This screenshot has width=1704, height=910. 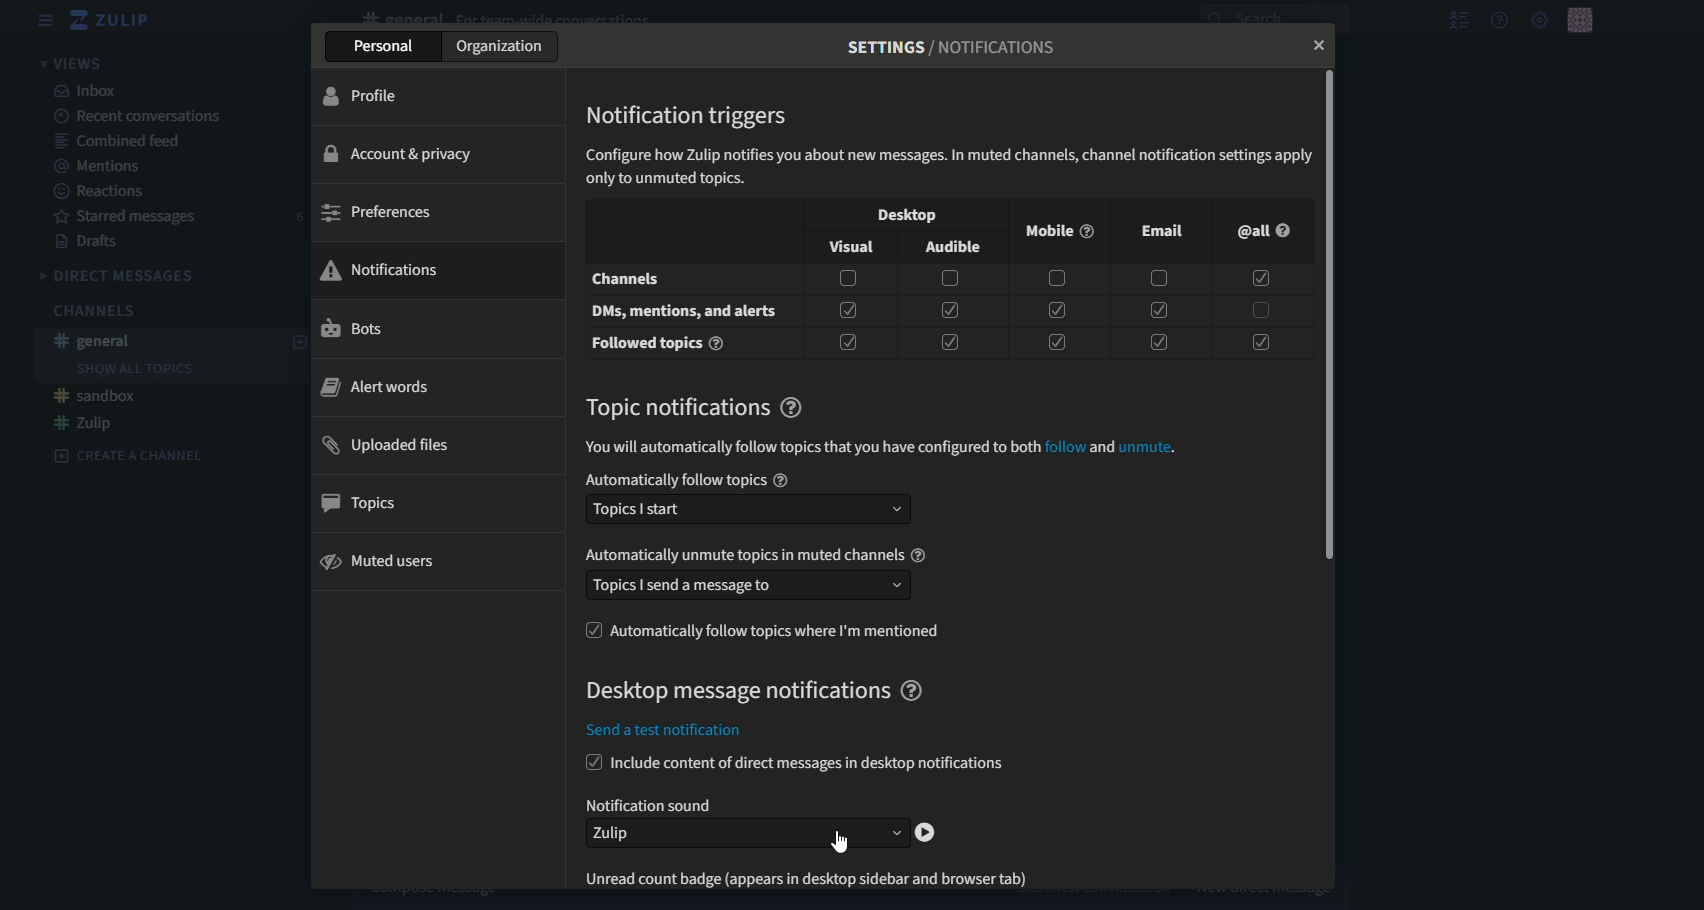 What do you see at coordinates (903, 217) in the screenshot?
I see `desktop` at bounding box center [903, 217].